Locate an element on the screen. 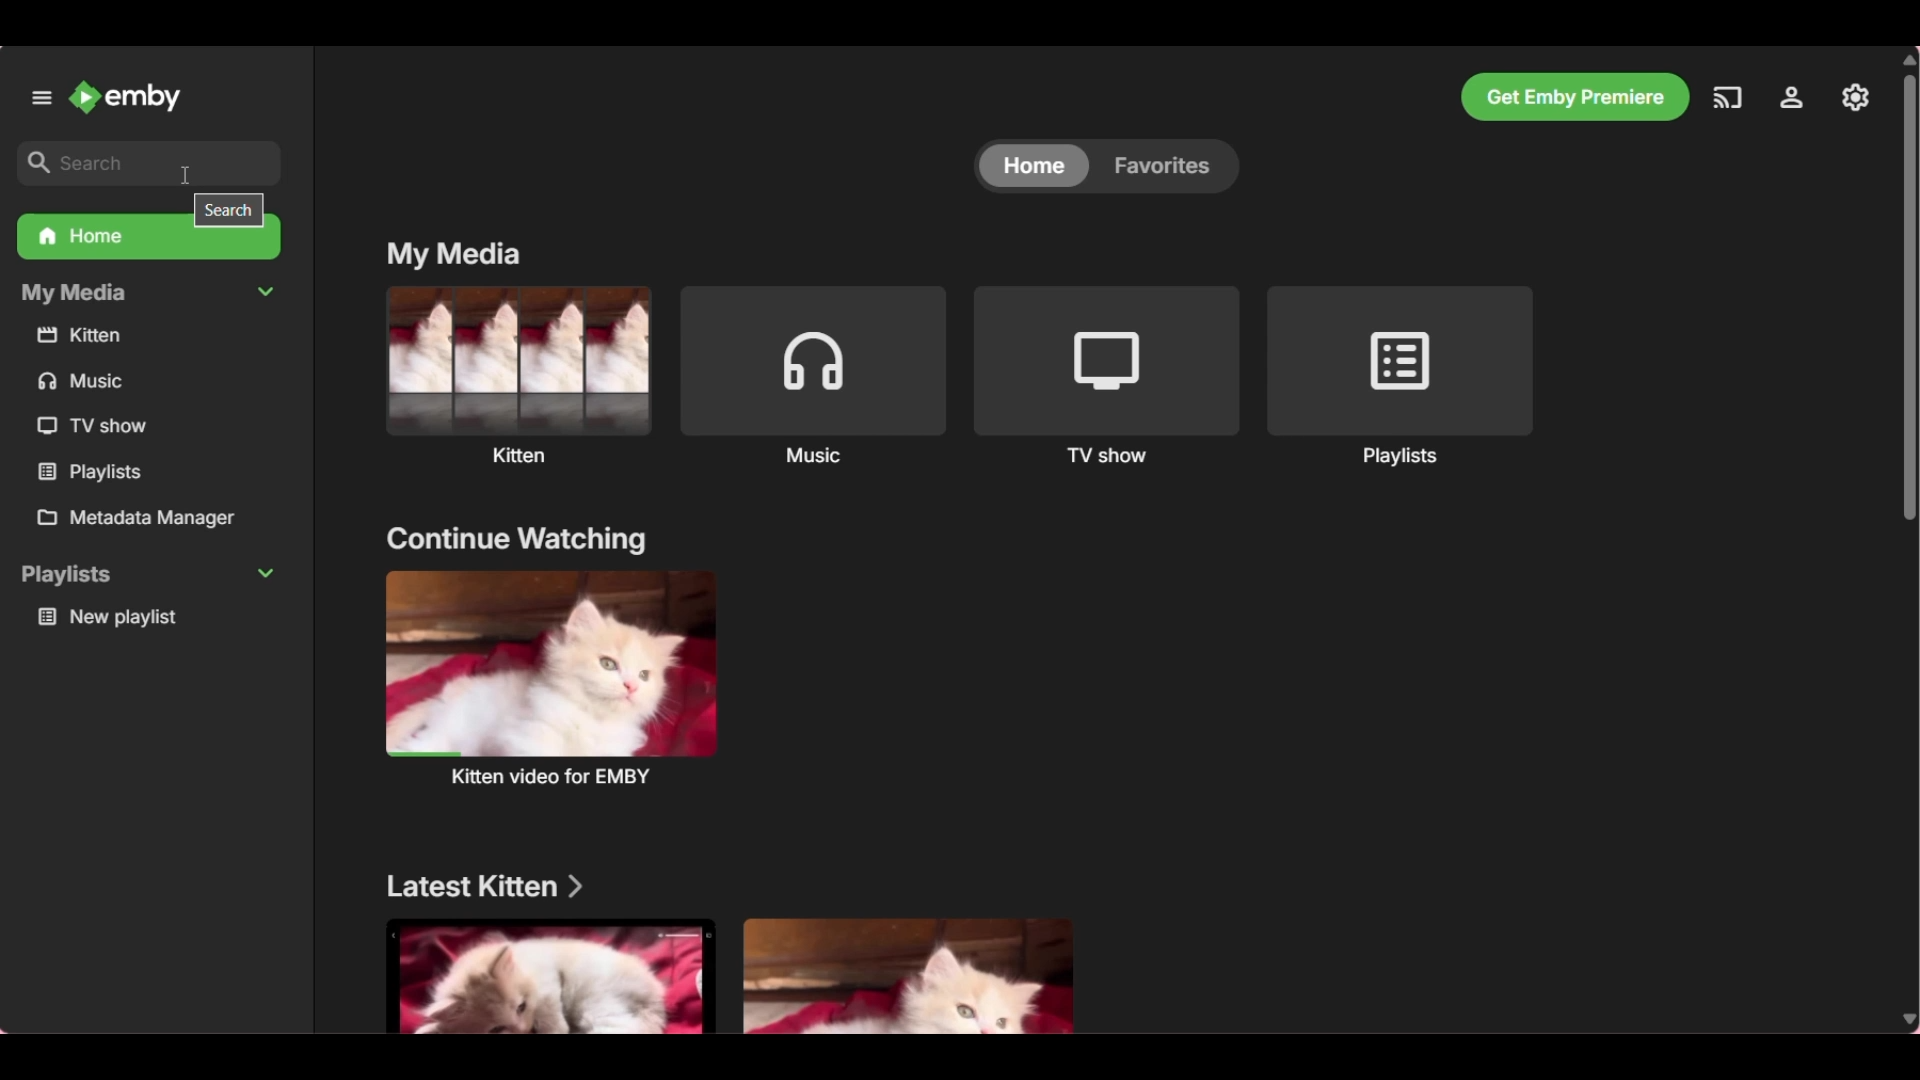  My media is located at coordinates (454, 253).